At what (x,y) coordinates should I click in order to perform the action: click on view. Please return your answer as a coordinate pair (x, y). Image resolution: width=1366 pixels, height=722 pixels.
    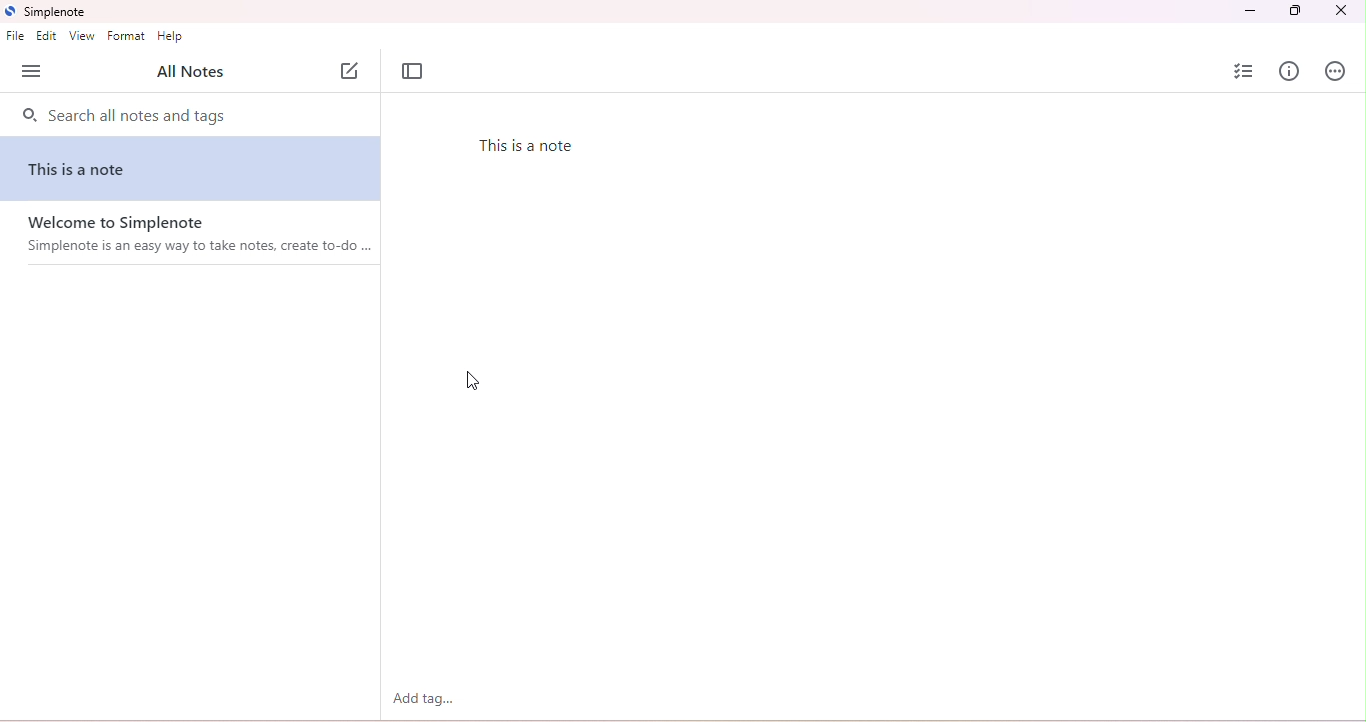
    Looking at the image, I should click on (81, 36).